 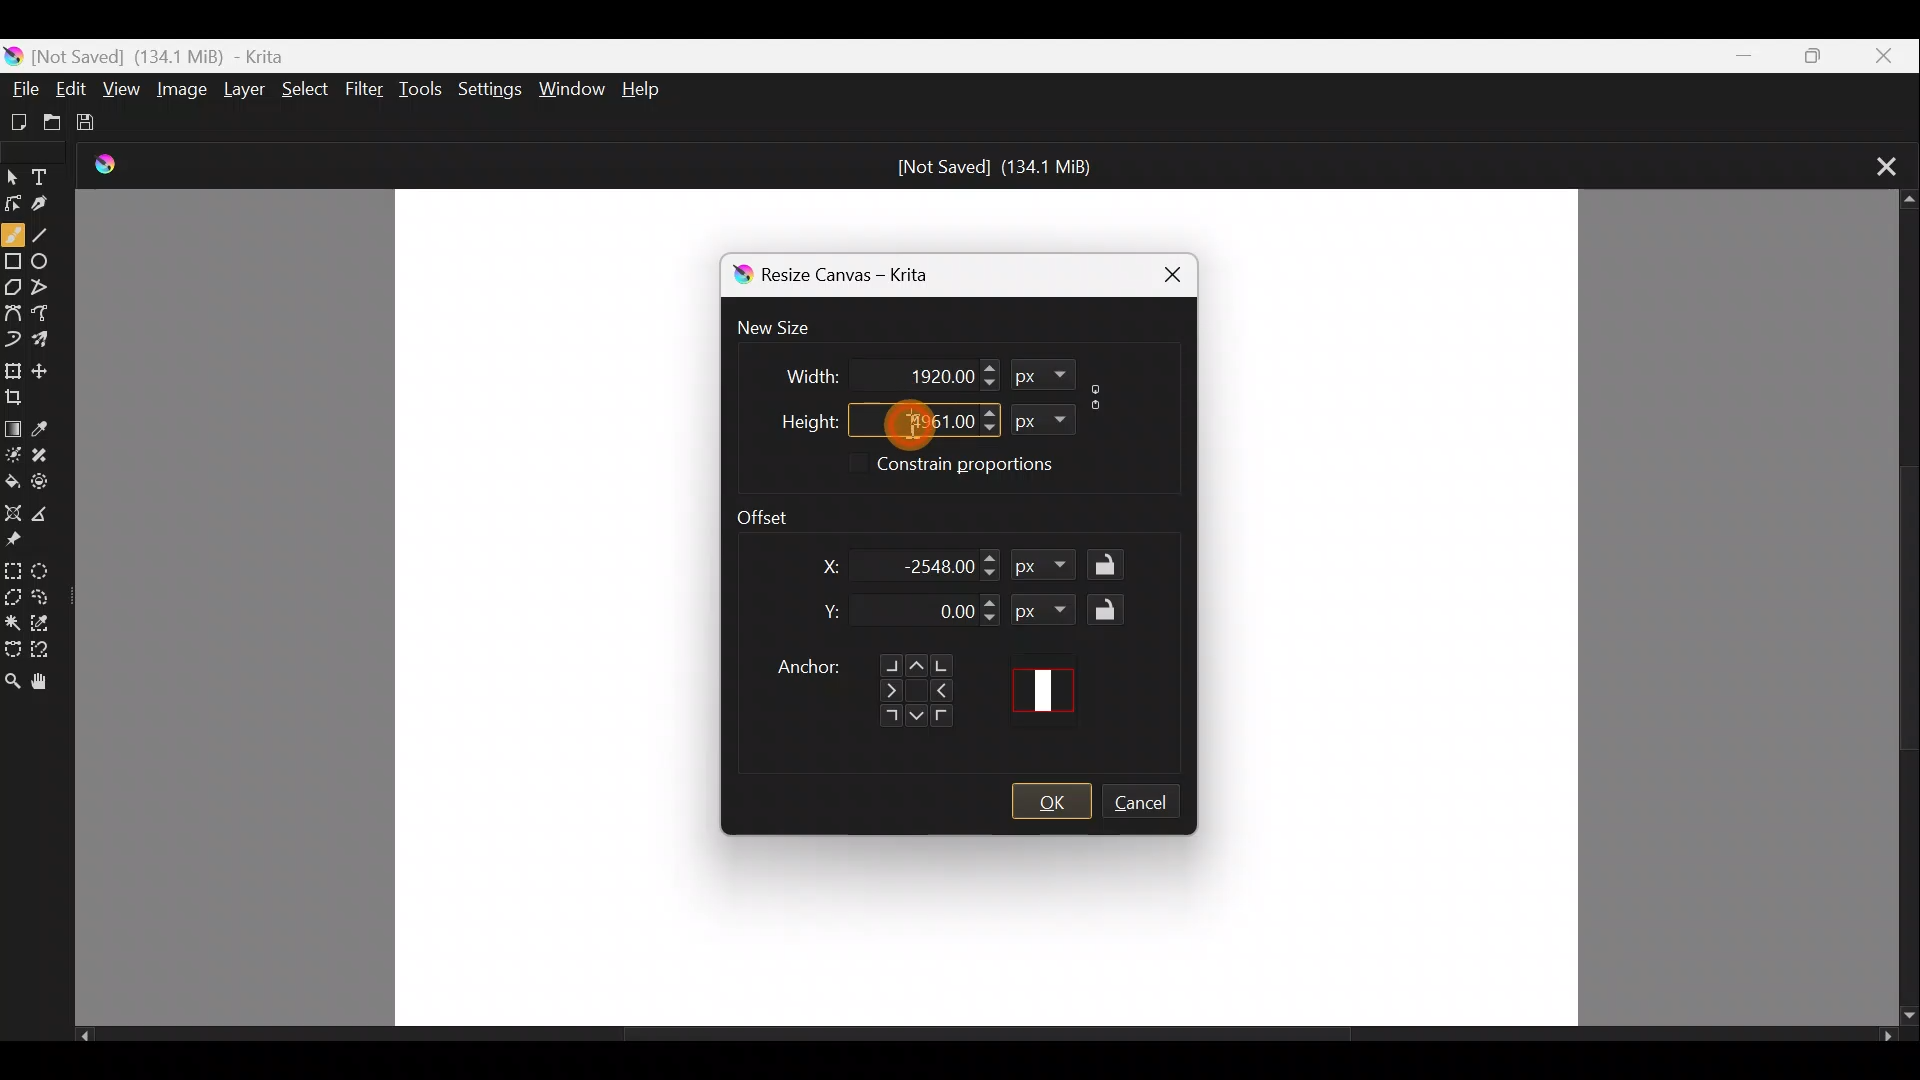 I want to click on 0.00, so click(x=938, y=613).